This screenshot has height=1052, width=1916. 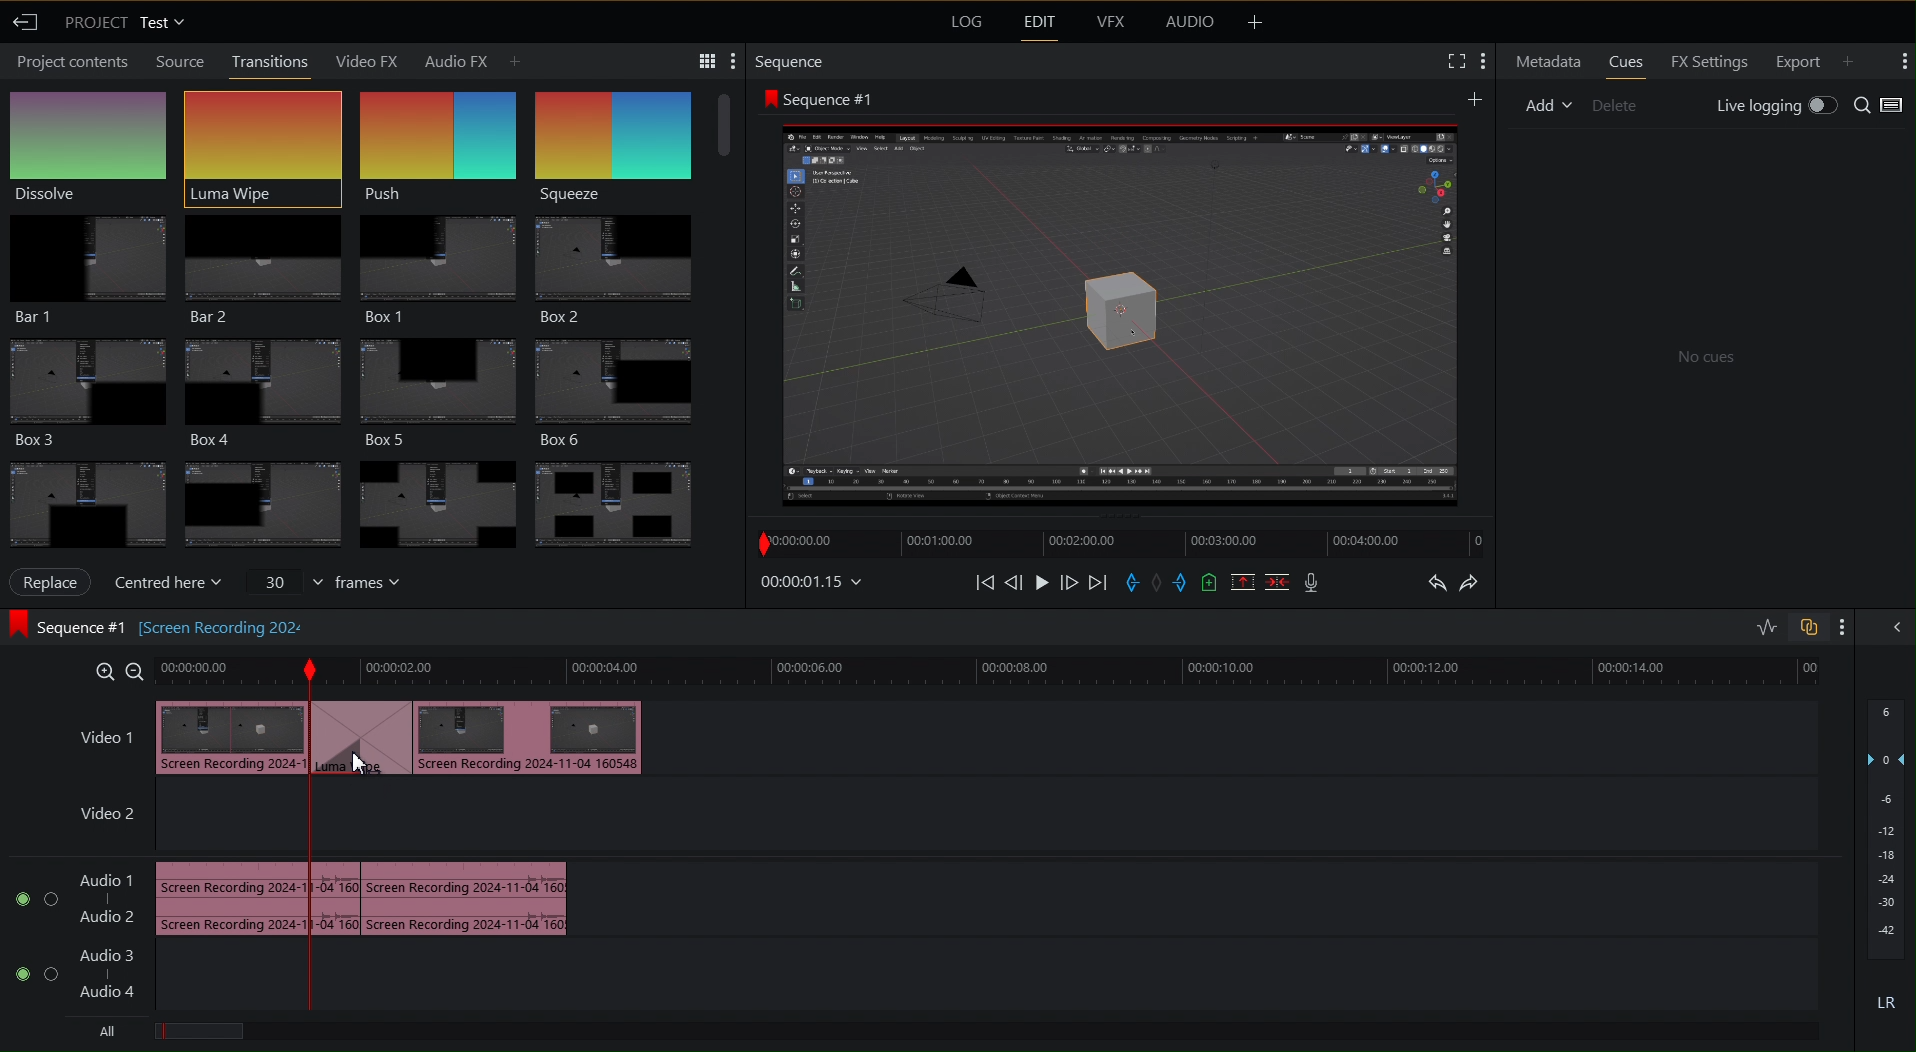 I want to click on Bar 2, so click(x=261, y=264).